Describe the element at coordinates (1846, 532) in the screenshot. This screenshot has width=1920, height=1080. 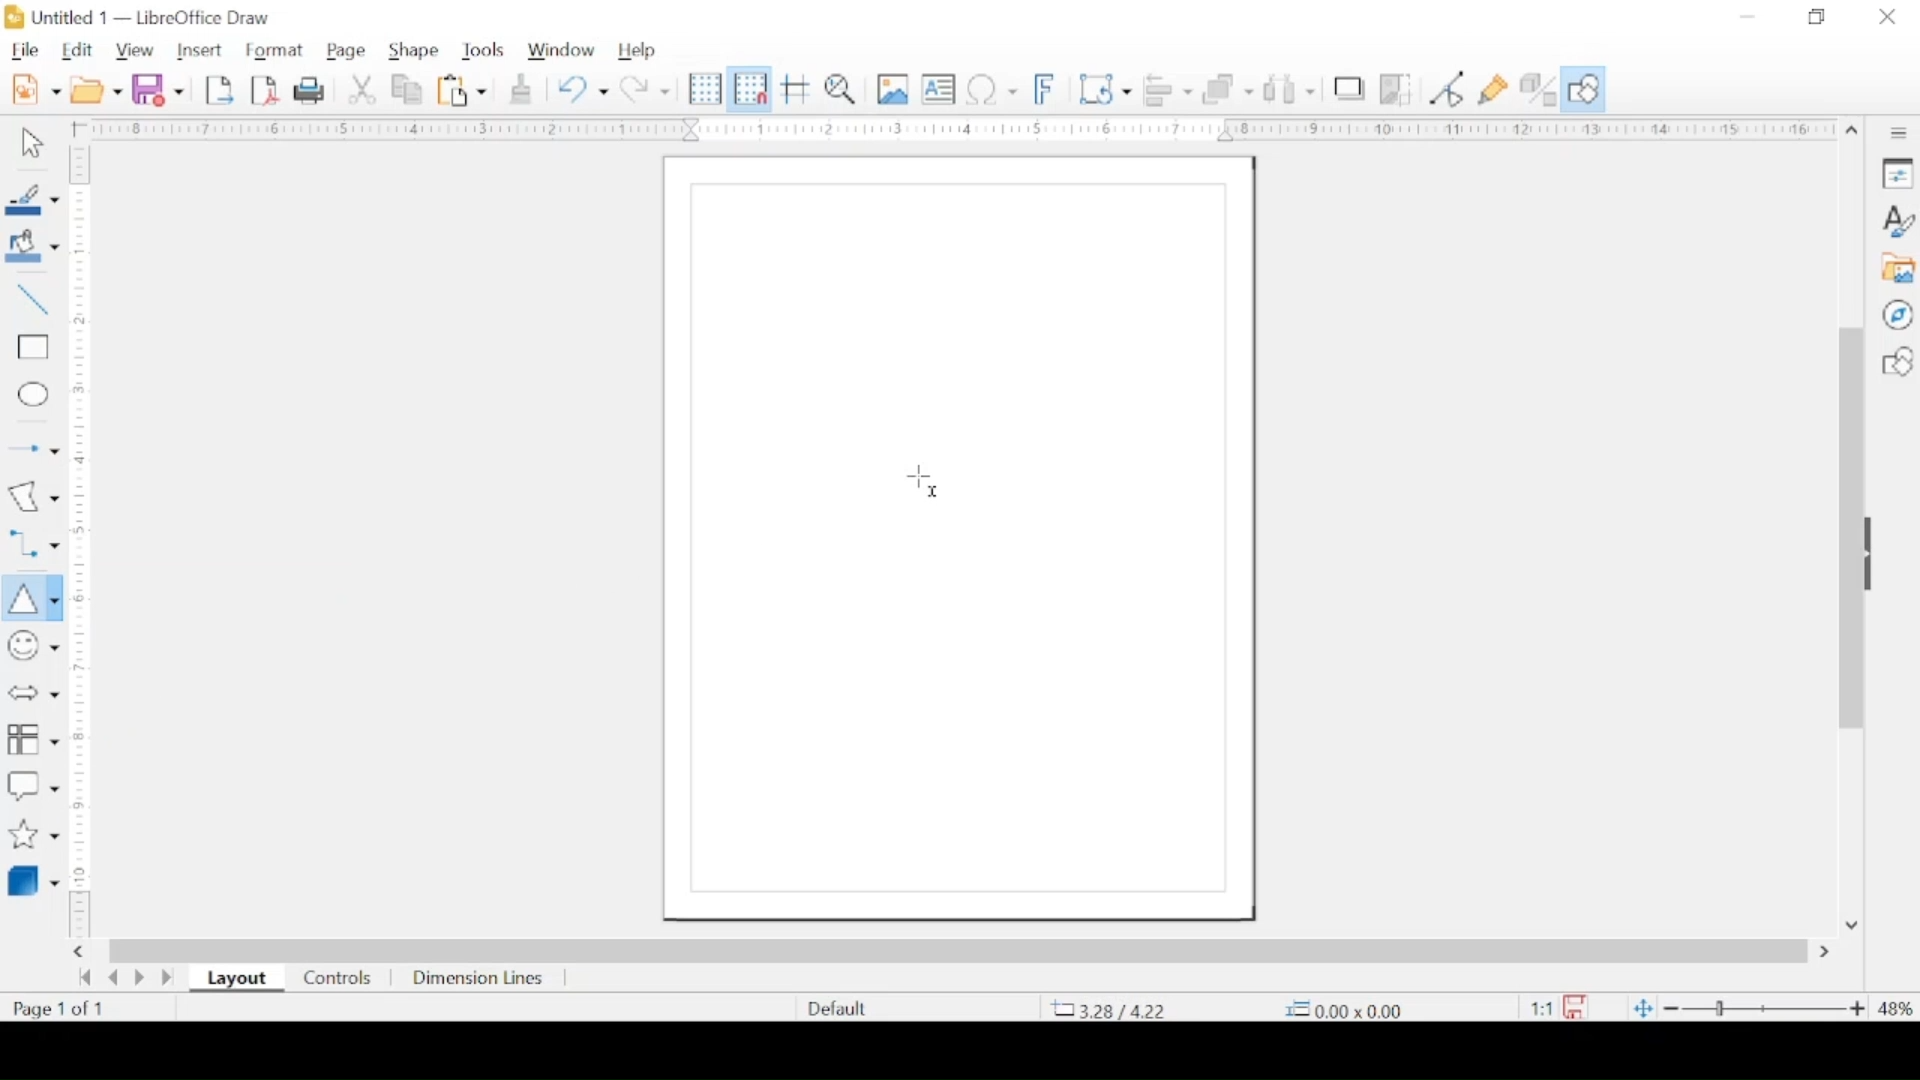
I see `scroll box` at that location.